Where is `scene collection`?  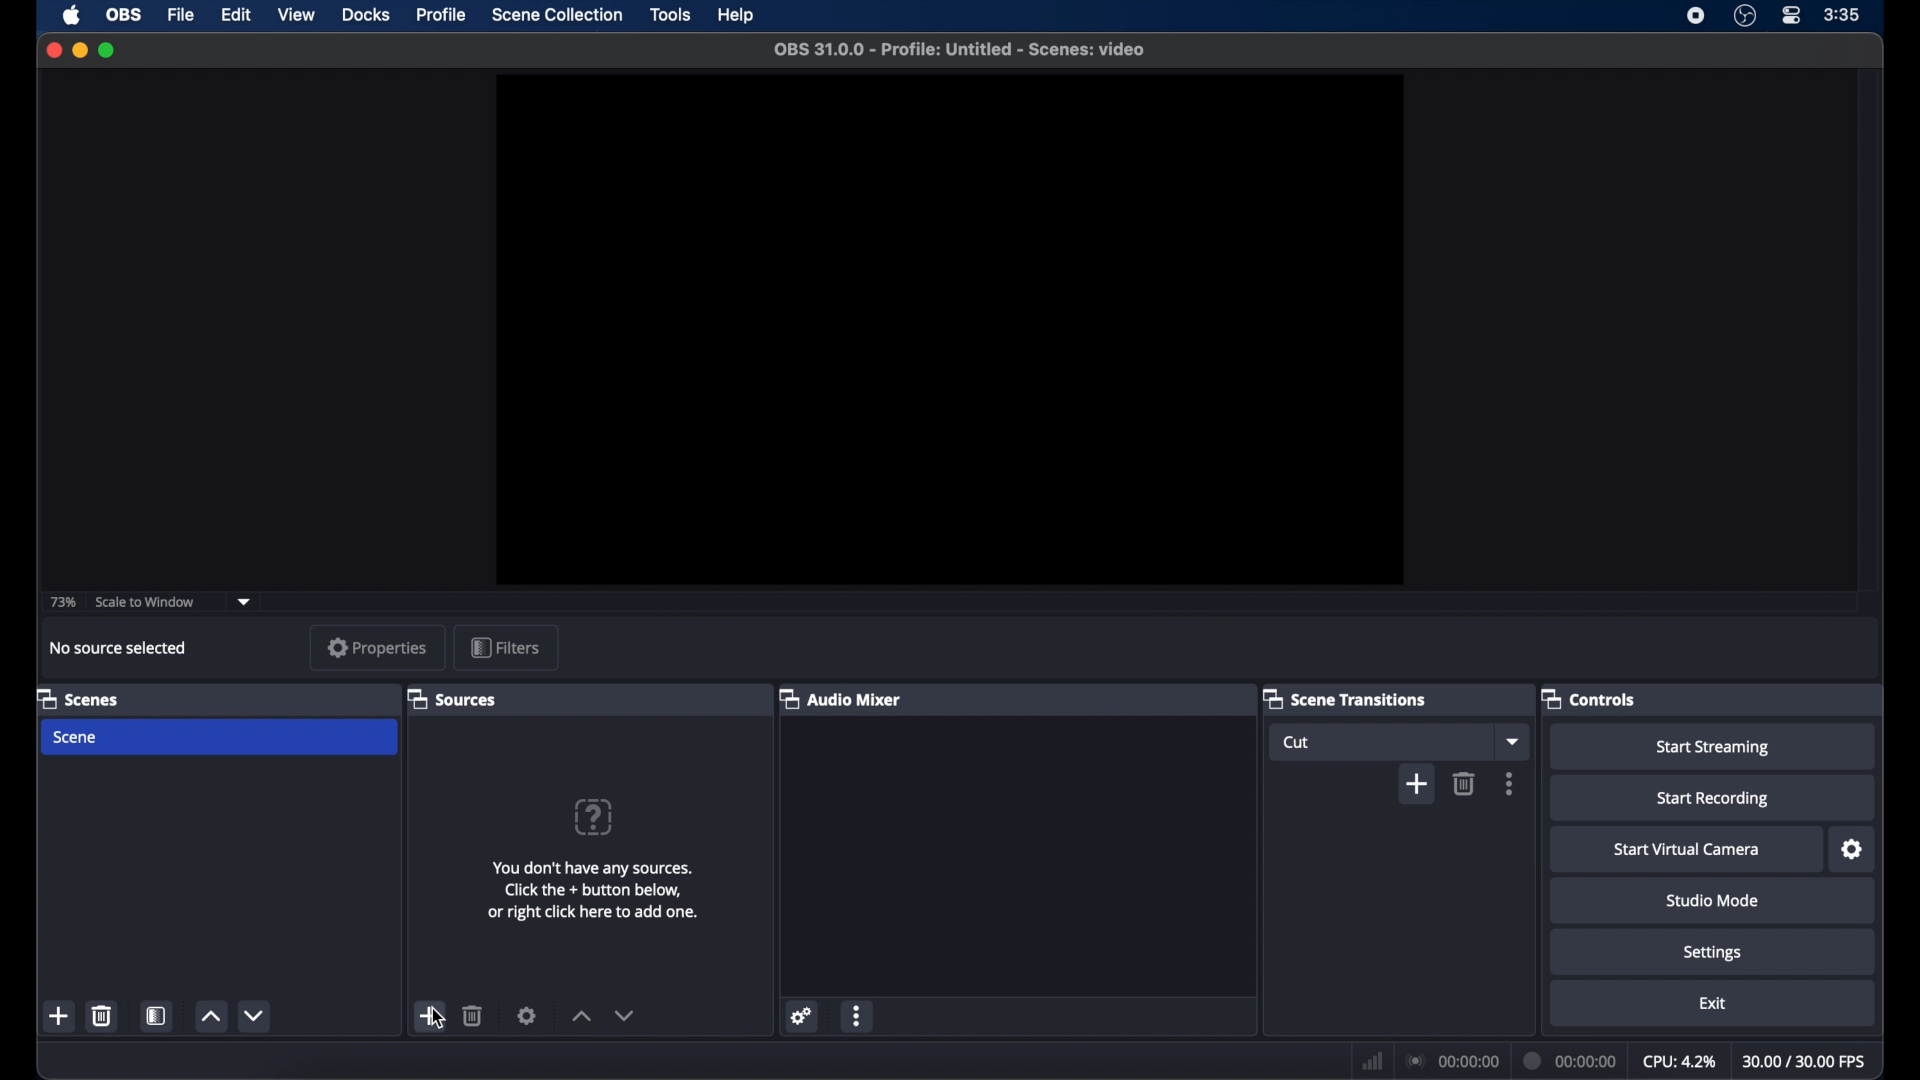 scene collection is located at coordinates (559, 14).